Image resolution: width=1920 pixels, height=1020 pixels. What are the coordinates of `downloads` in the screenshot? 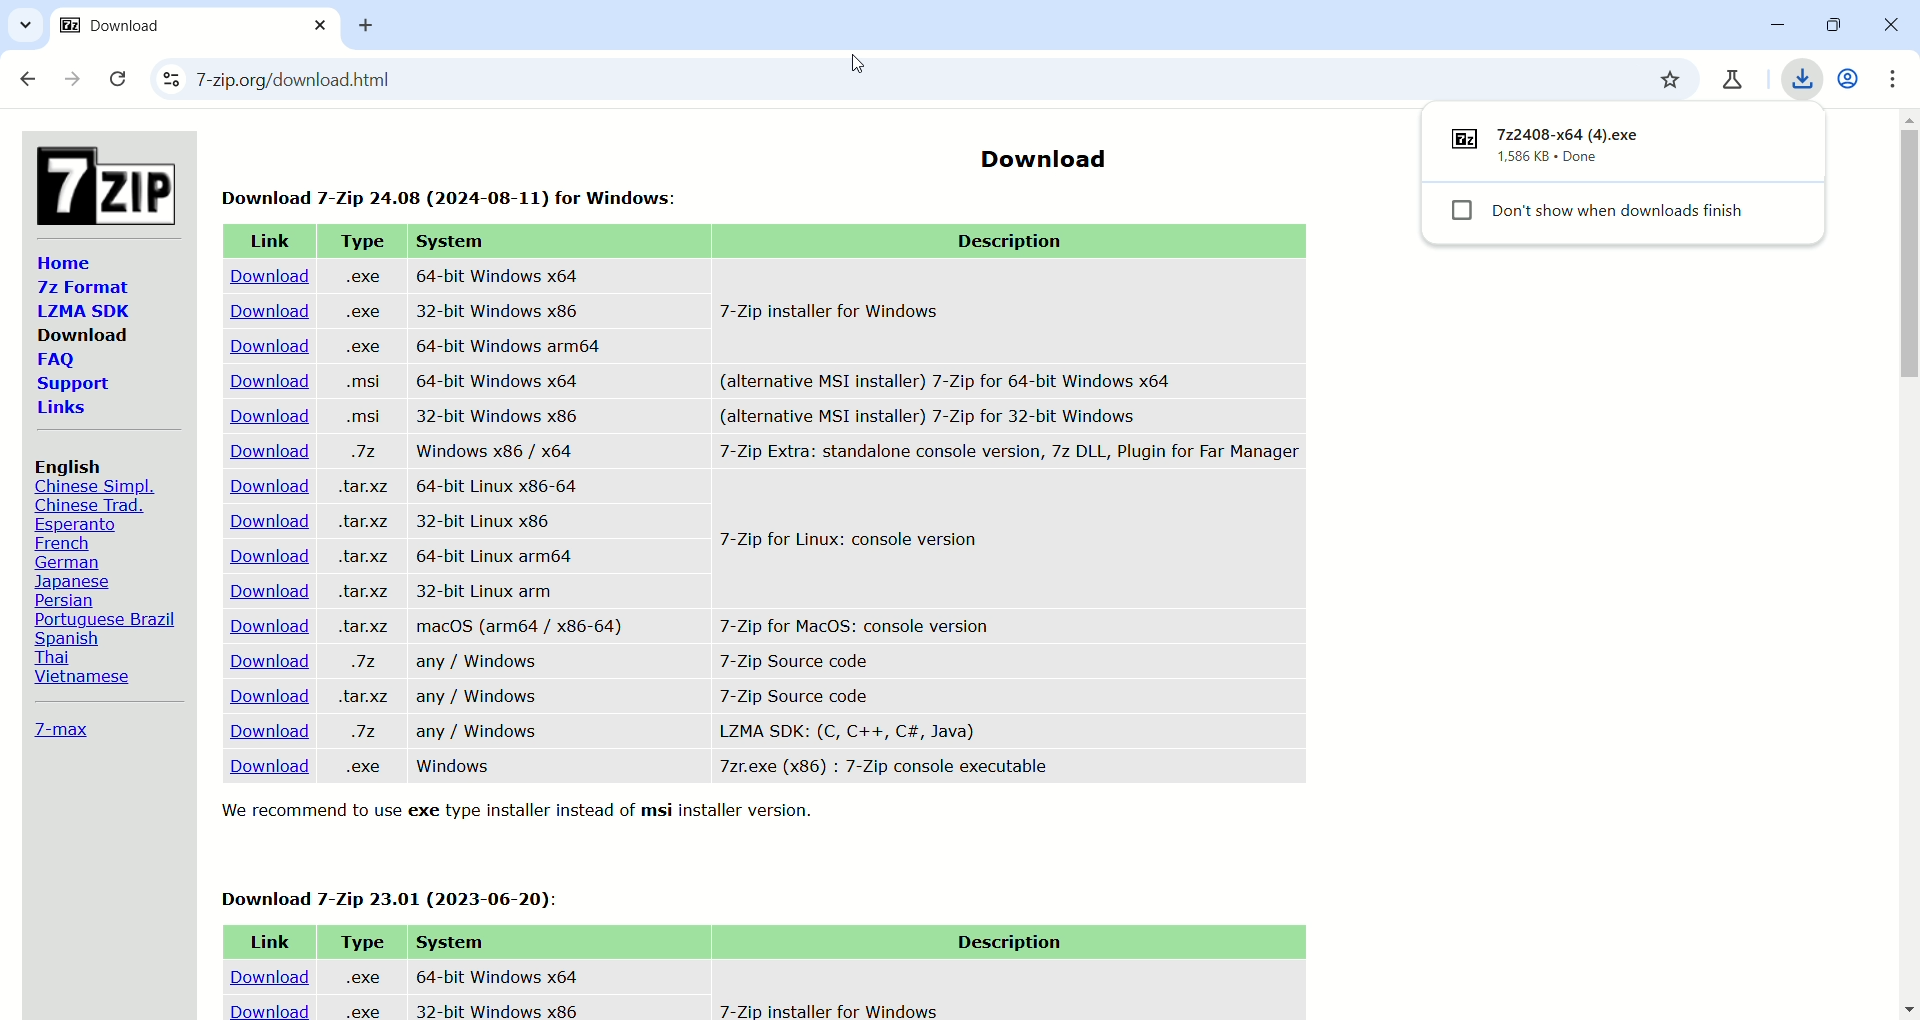 It's located at (1802, 75).